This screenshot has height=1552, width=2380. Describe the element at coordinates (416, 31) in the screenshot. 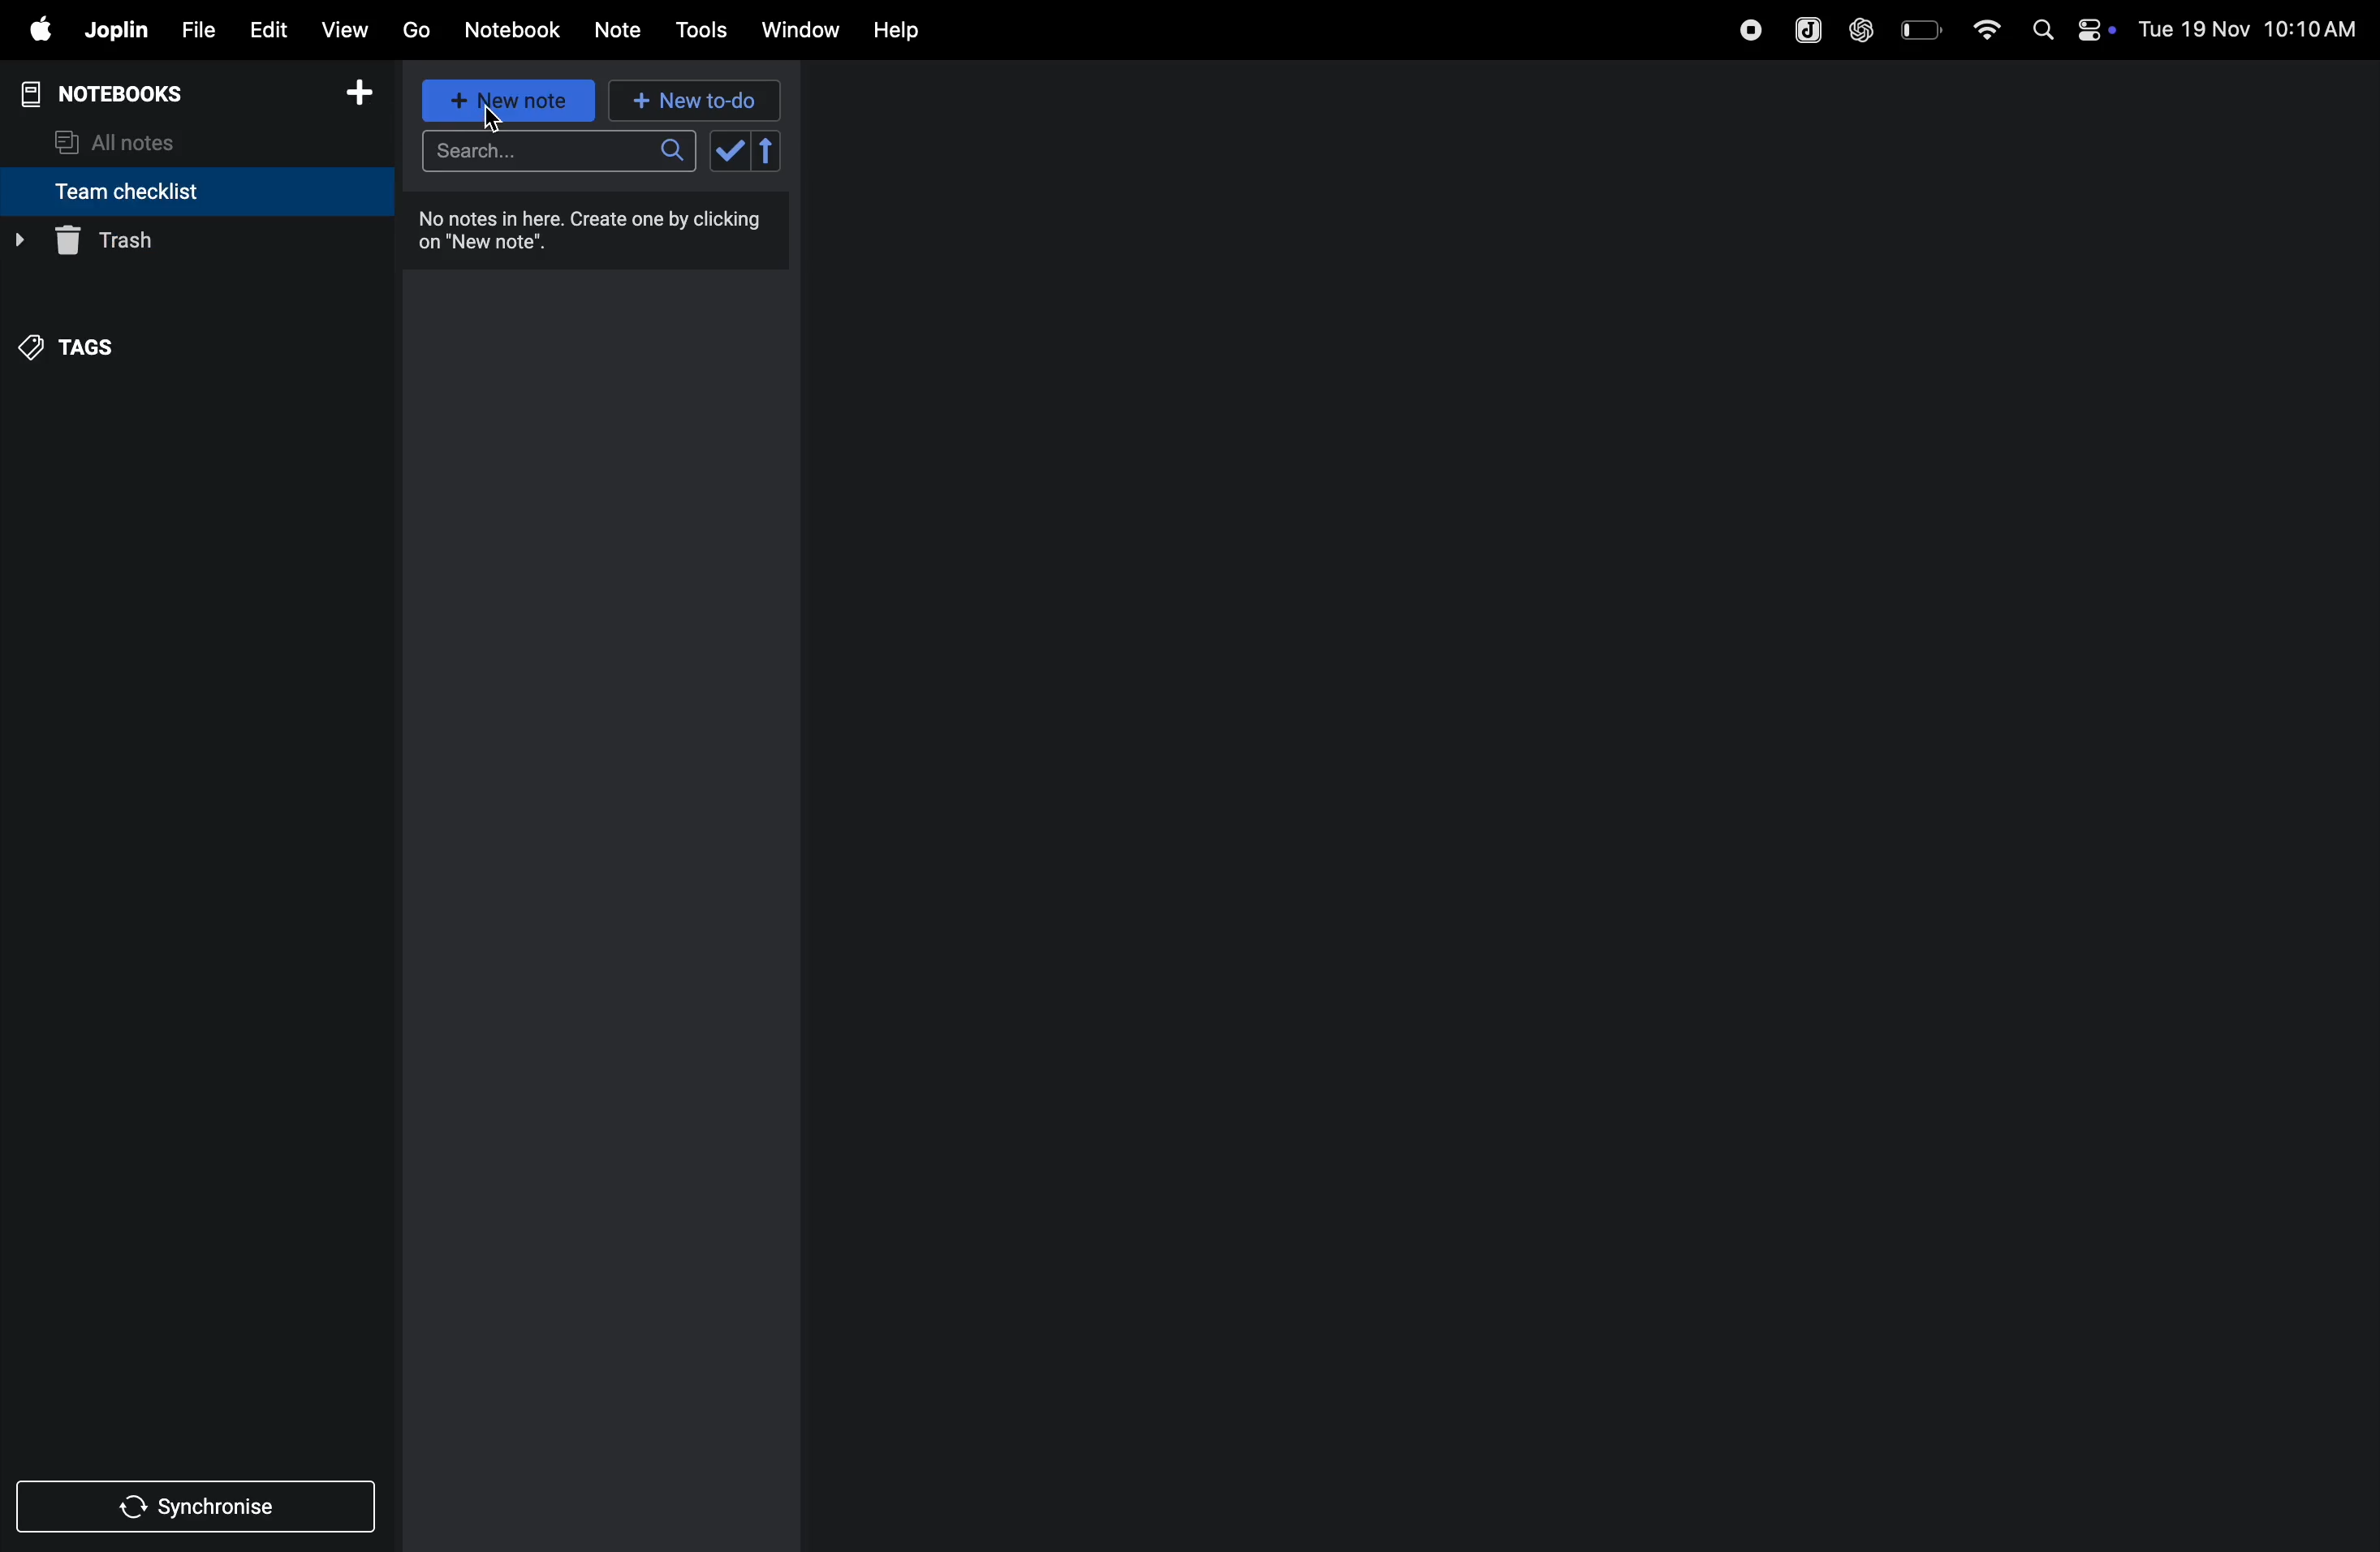

I see `go` at that location.